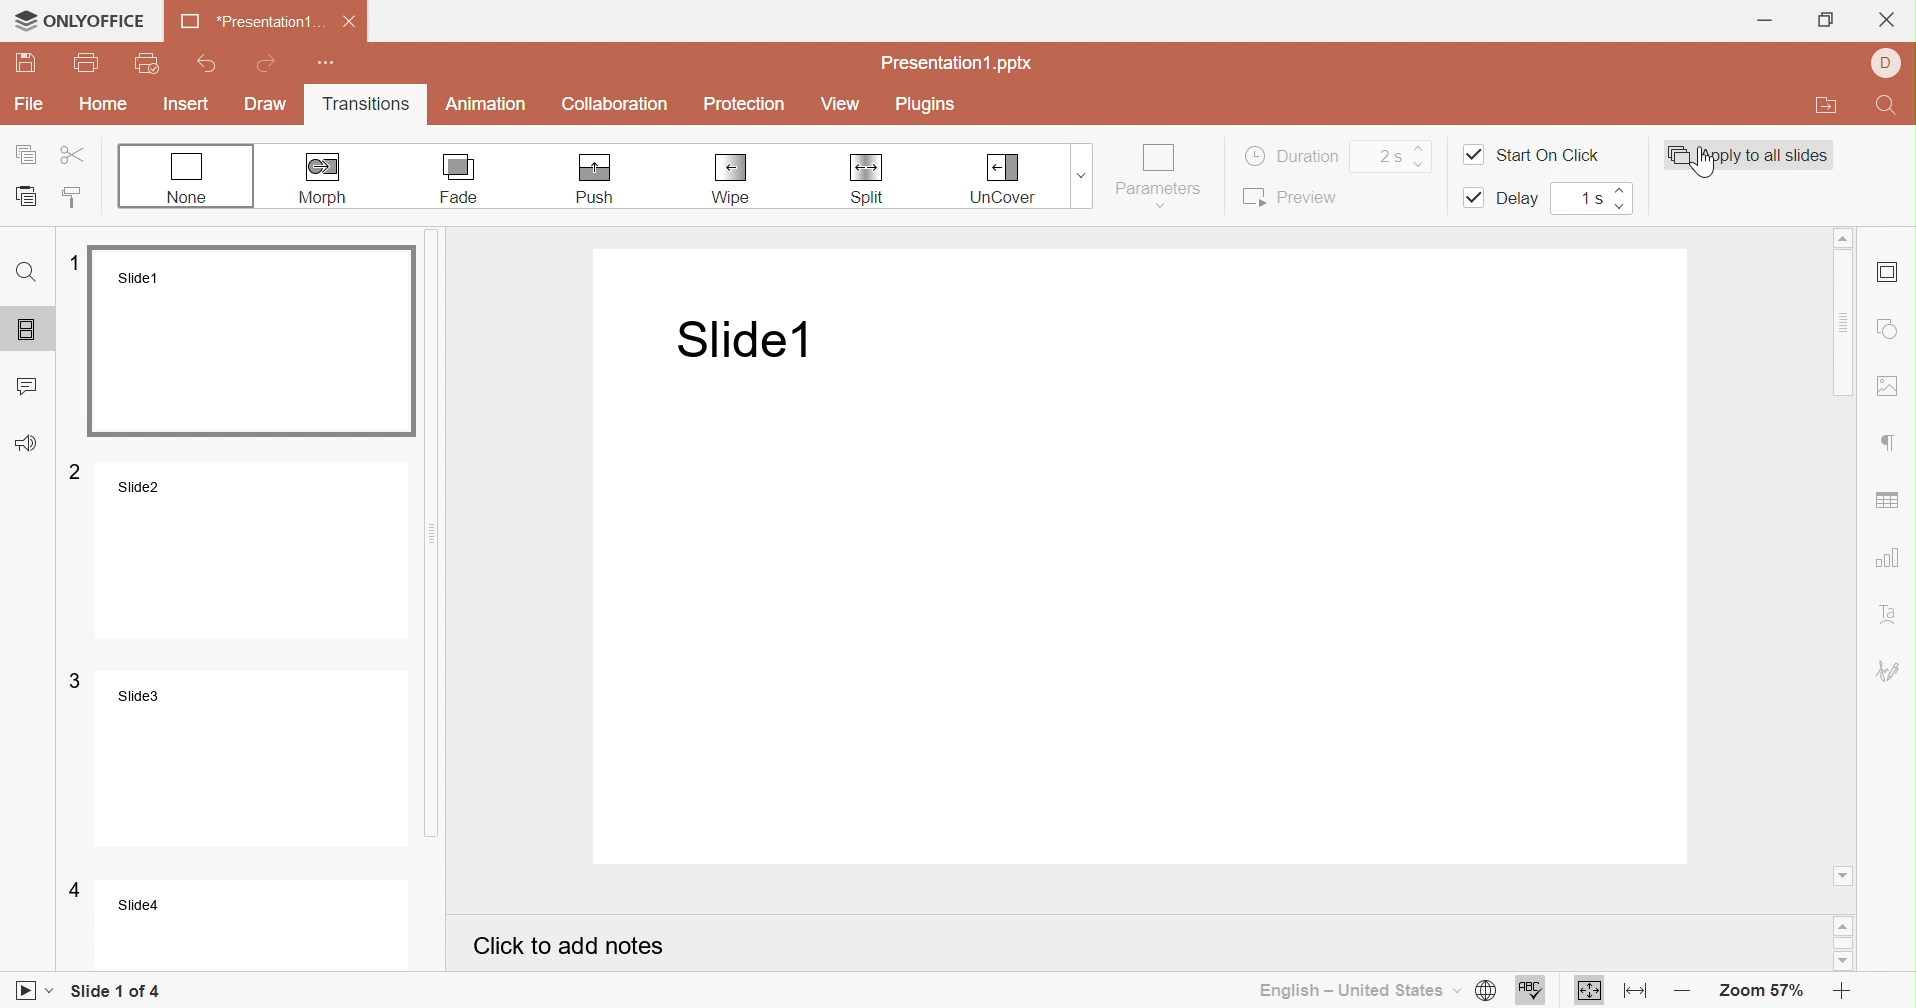 Image resolution: width=1916 pixels, height=1008 pixels. What do you see at coordinates (1893, 672) in the screenshot?
I see `Signature` at bounding box center [1893, 672].